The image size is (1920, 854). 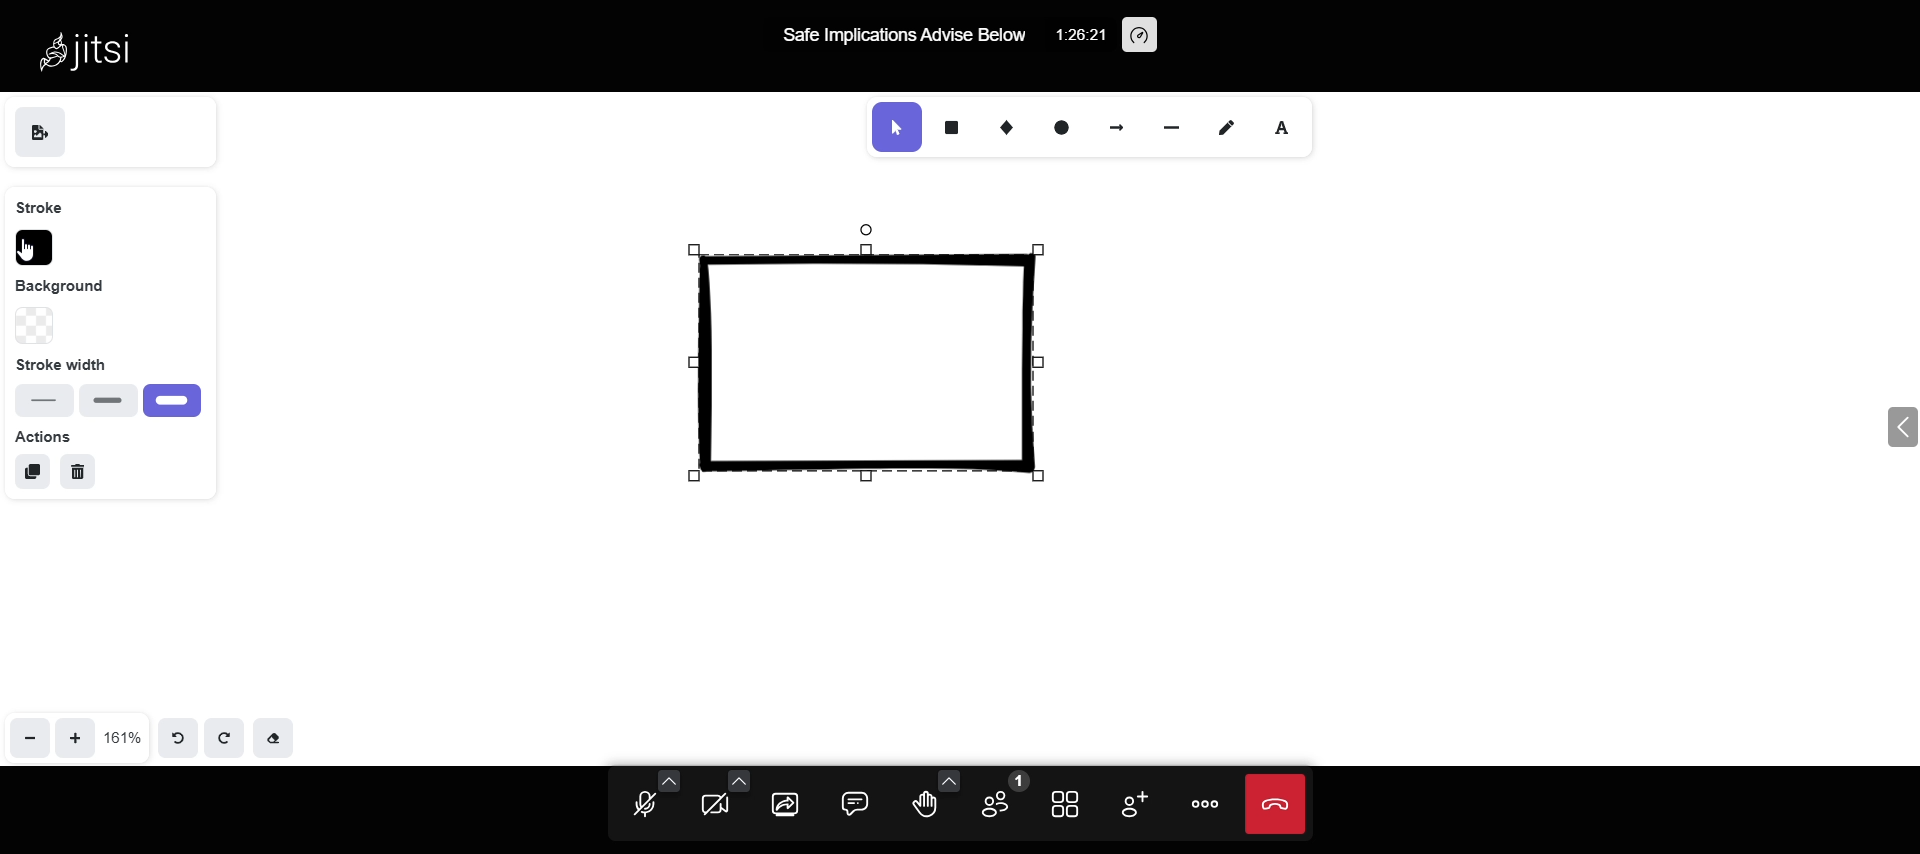 I want to click on Safe Implications Advise Below, so click(x=898, y=34).